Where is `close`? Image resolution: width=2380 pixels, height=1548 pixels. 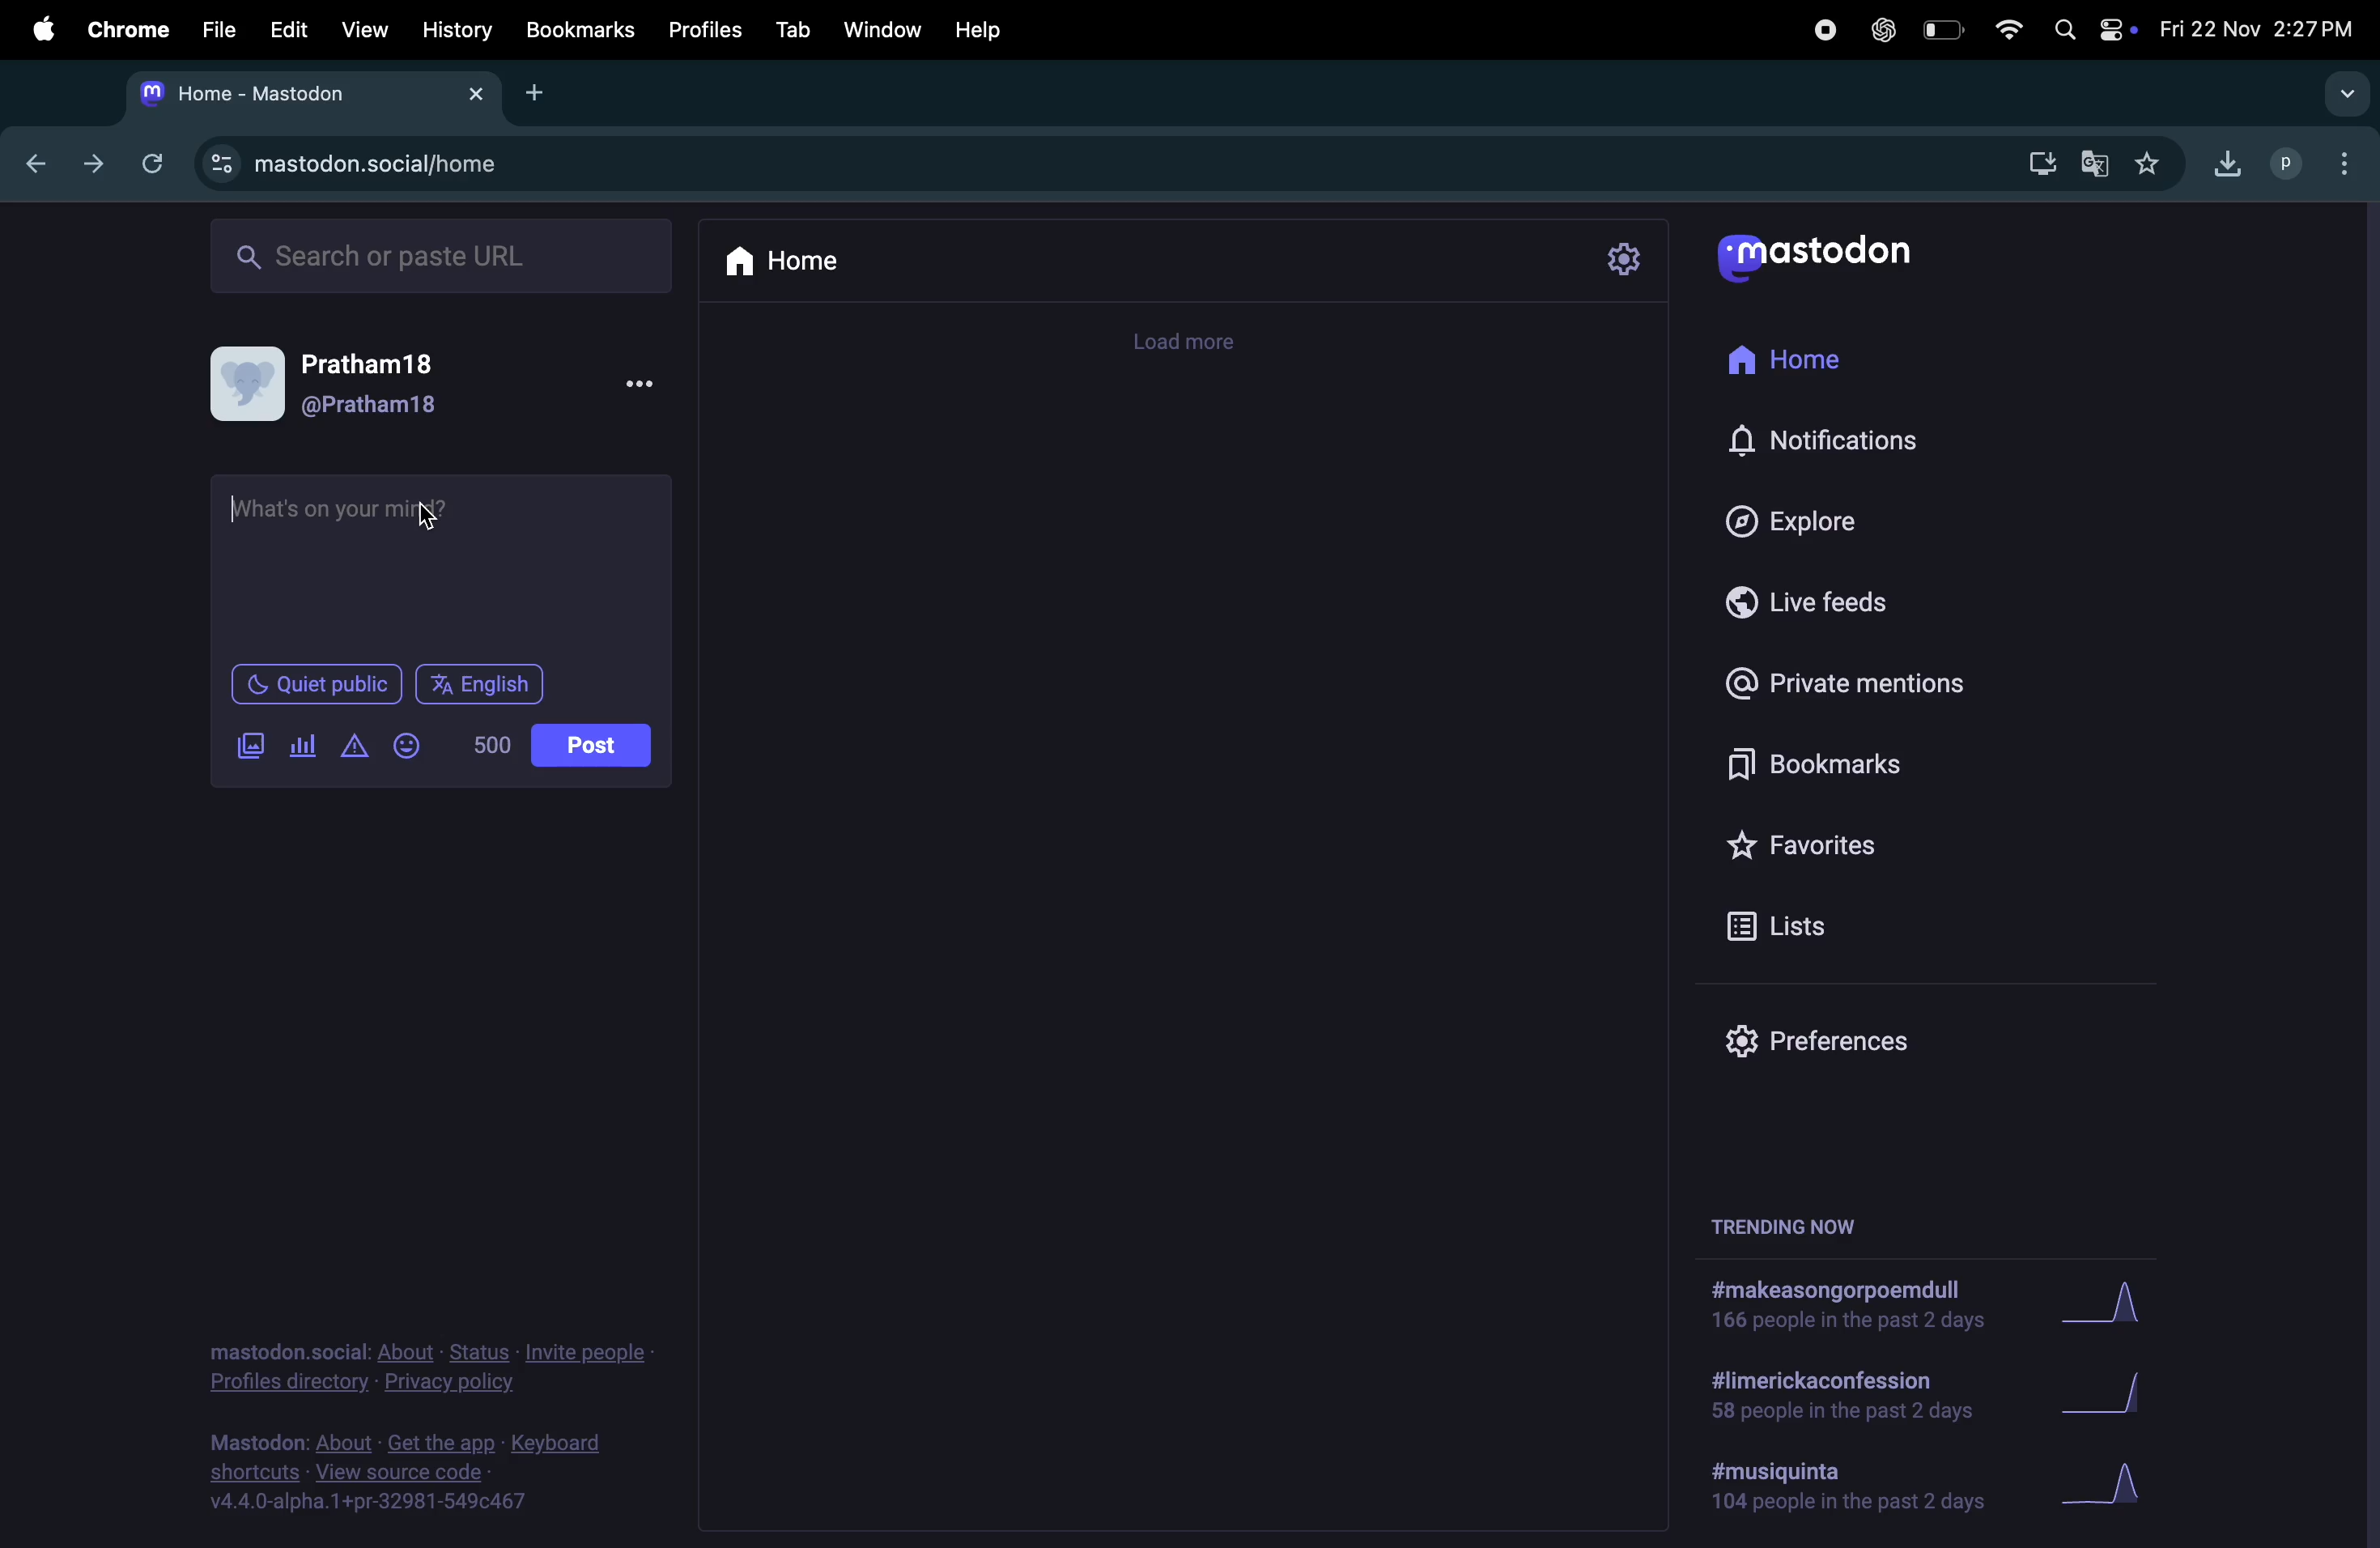
close is located at coordinates (479, 95).